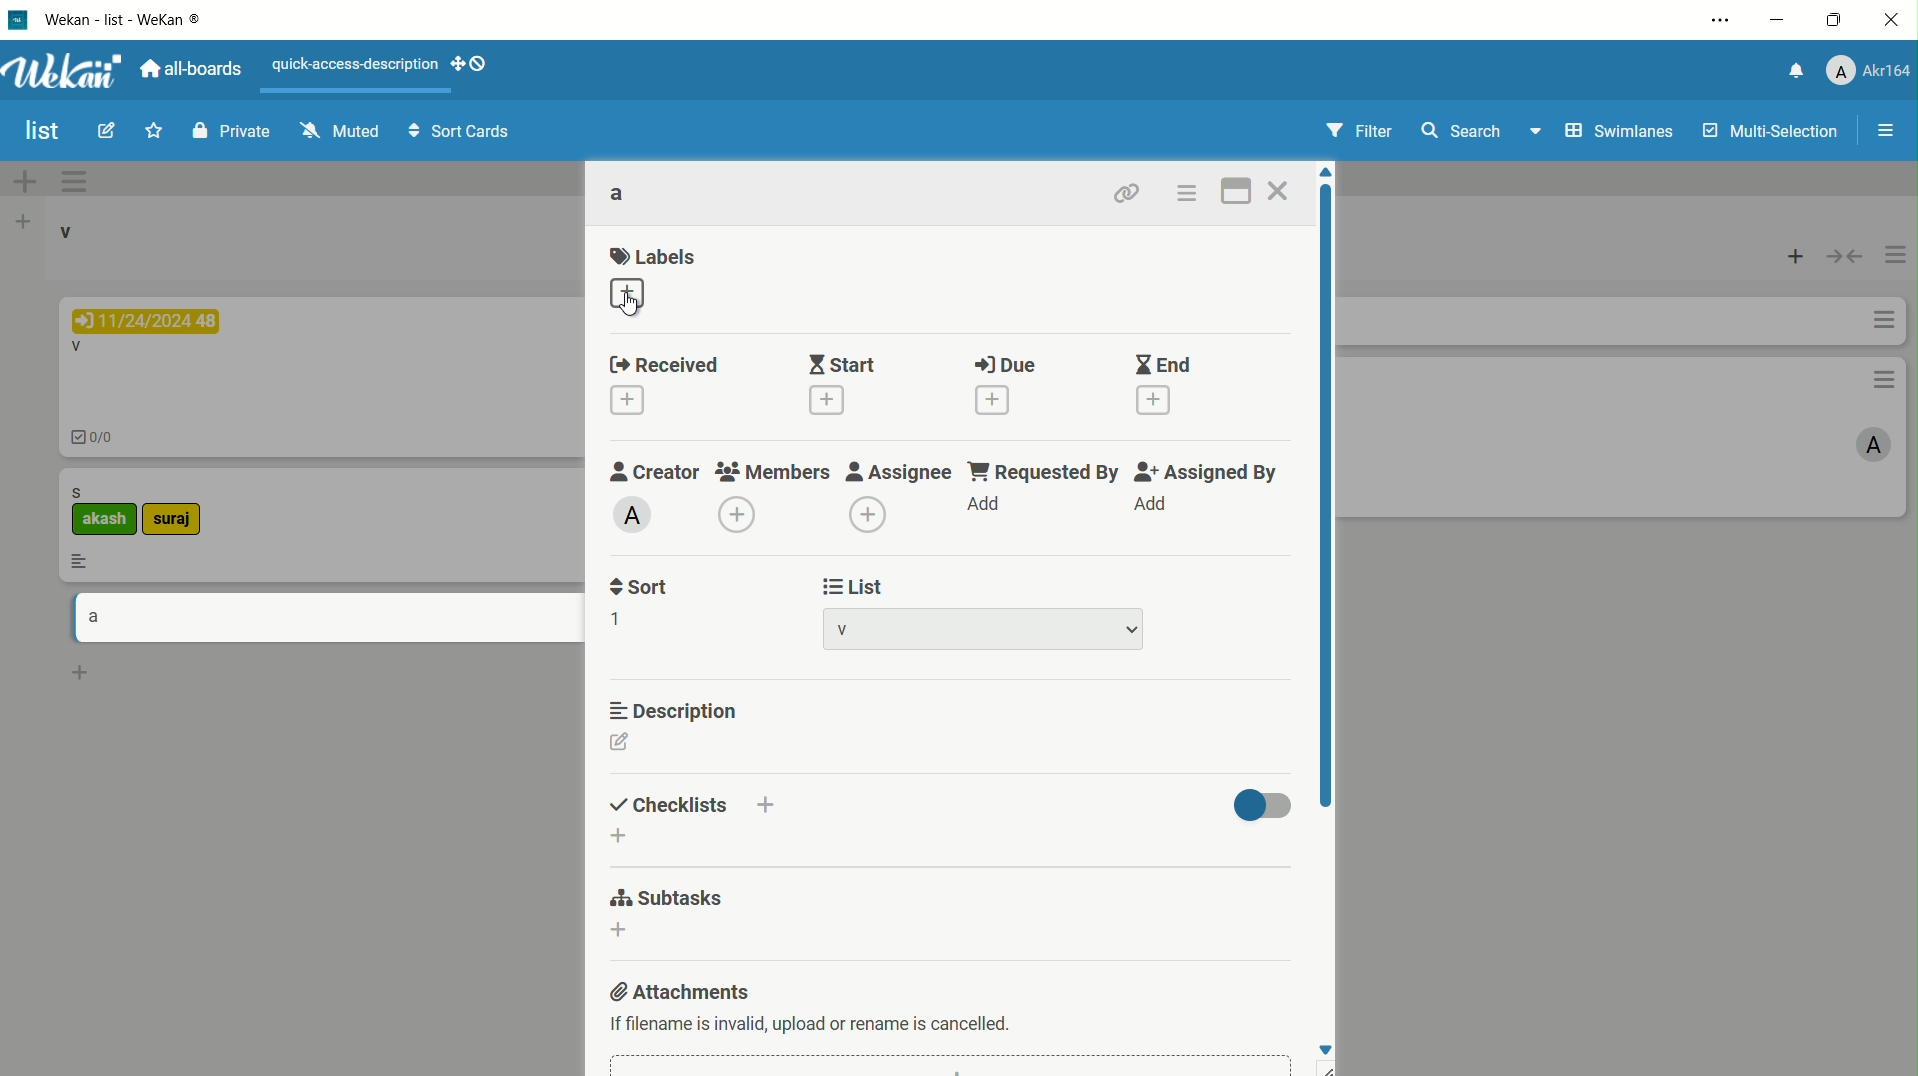  I want to click on start, so click(843, 364).